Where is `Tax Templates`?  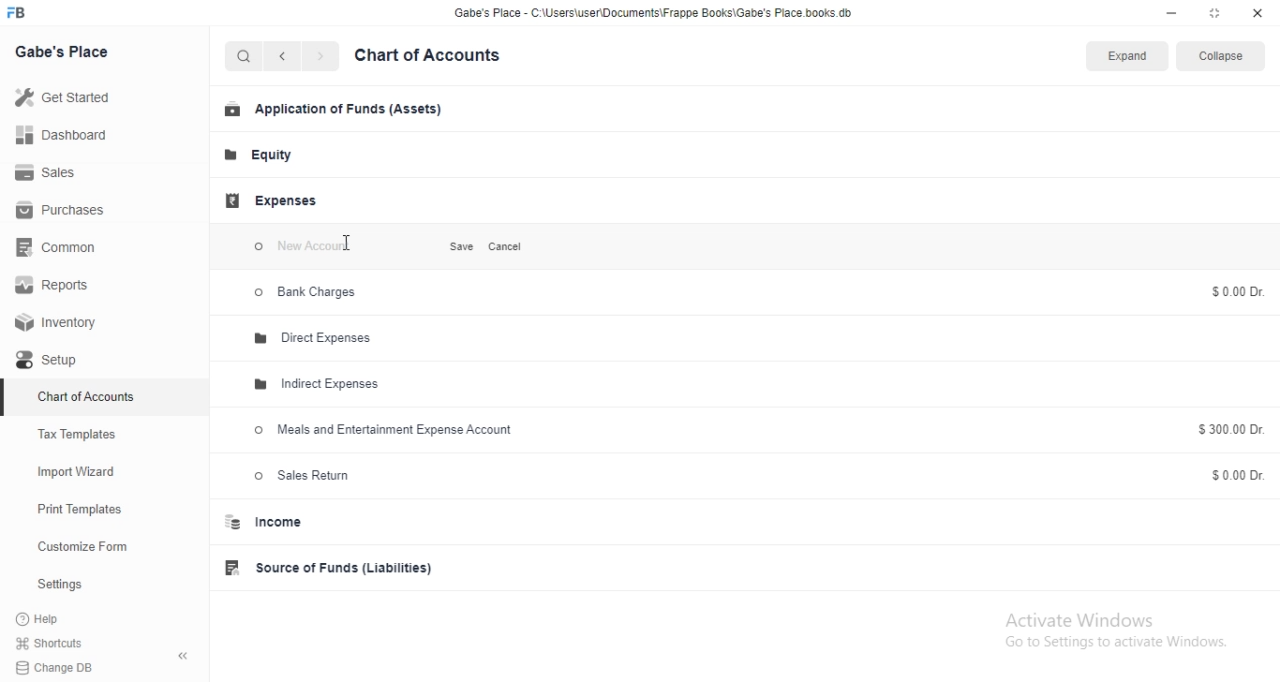 Tax Templates is located at coordinates (85, 431).